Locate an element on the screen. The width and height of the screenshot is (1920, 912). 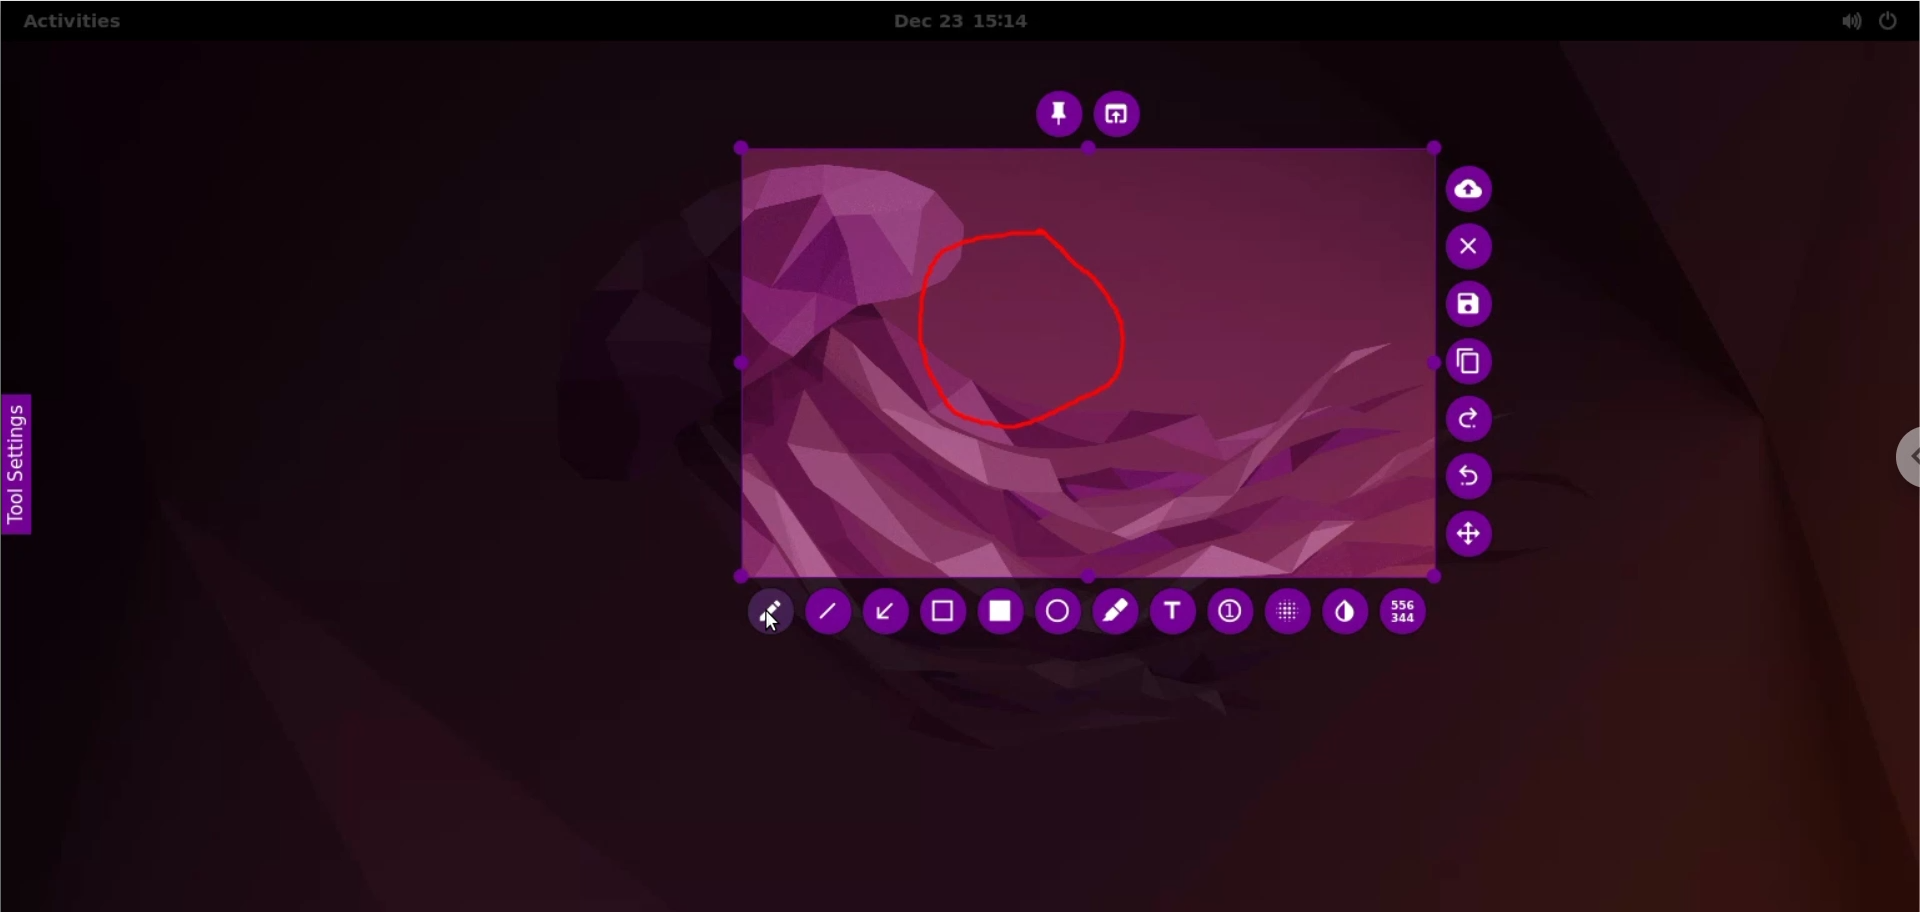
upload is located at coordinates (1475, 191).